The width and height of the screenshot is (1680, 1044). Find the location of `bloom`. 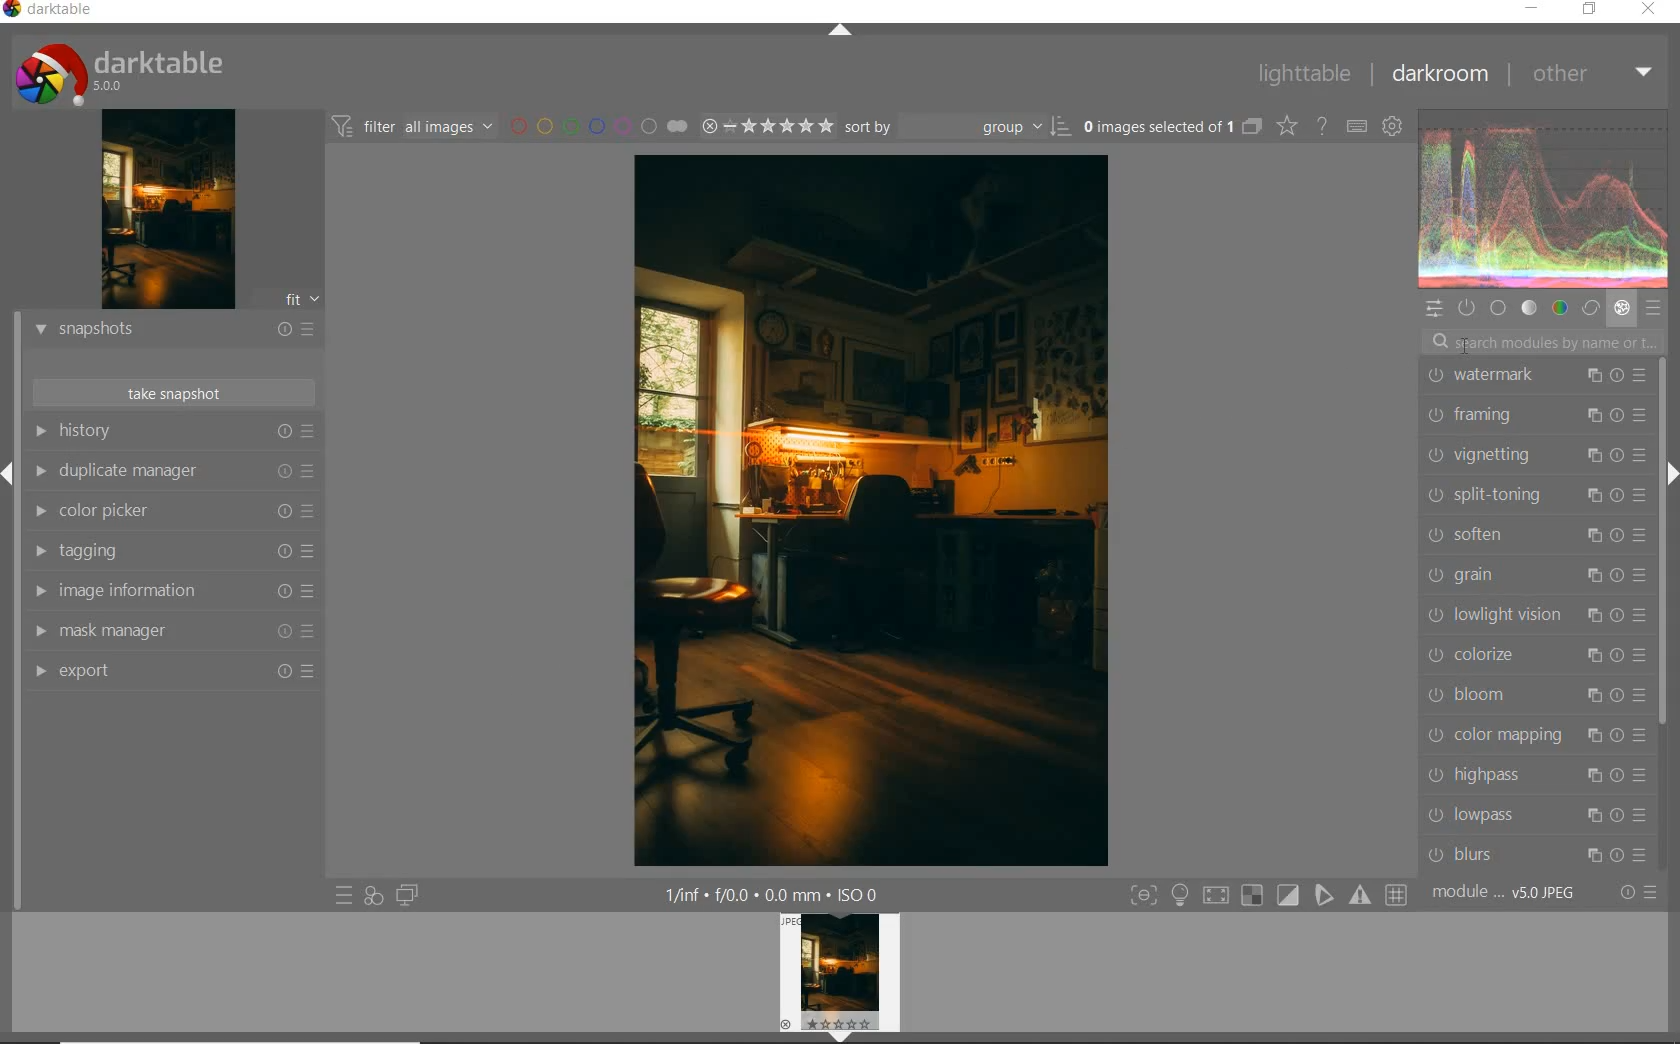

bloom is located at coordinates (1532, 694).